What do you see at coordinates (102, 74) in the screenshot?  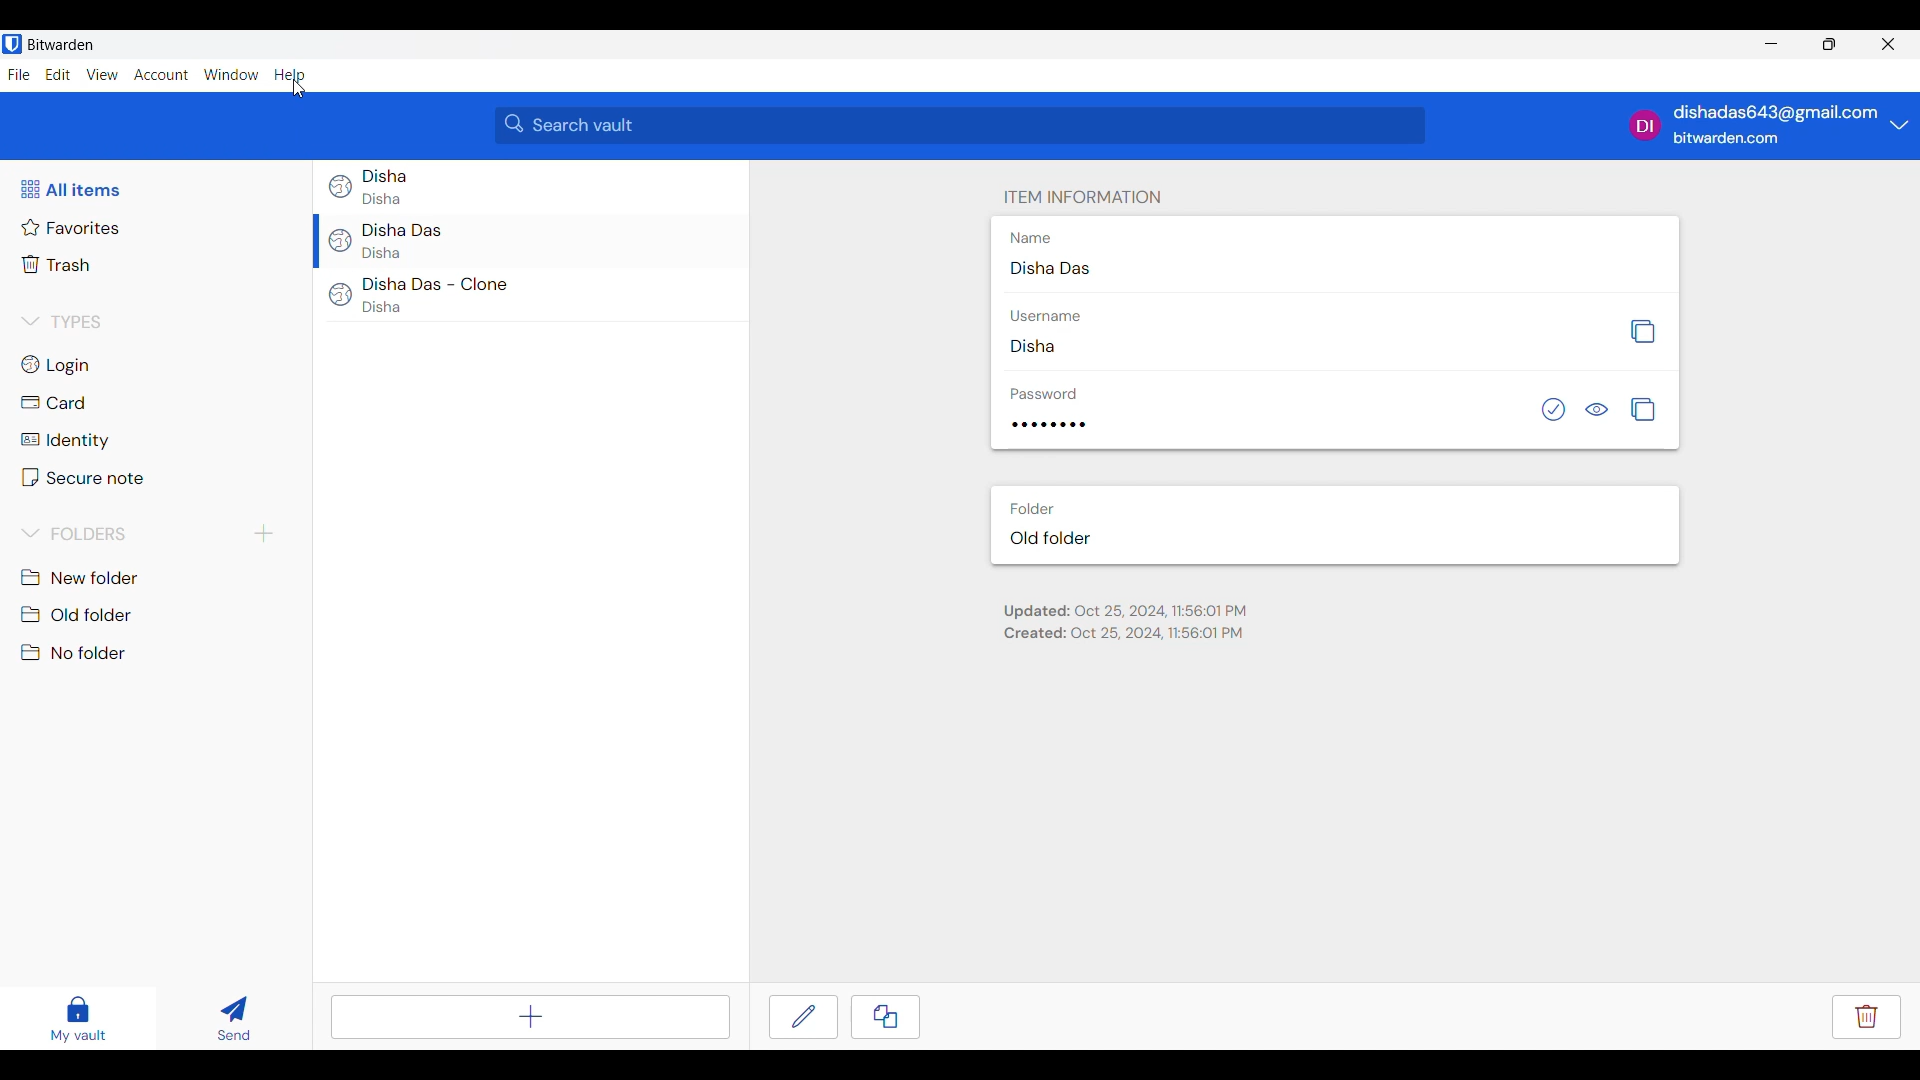 I see `View menu` at bounding box center [102, 74].